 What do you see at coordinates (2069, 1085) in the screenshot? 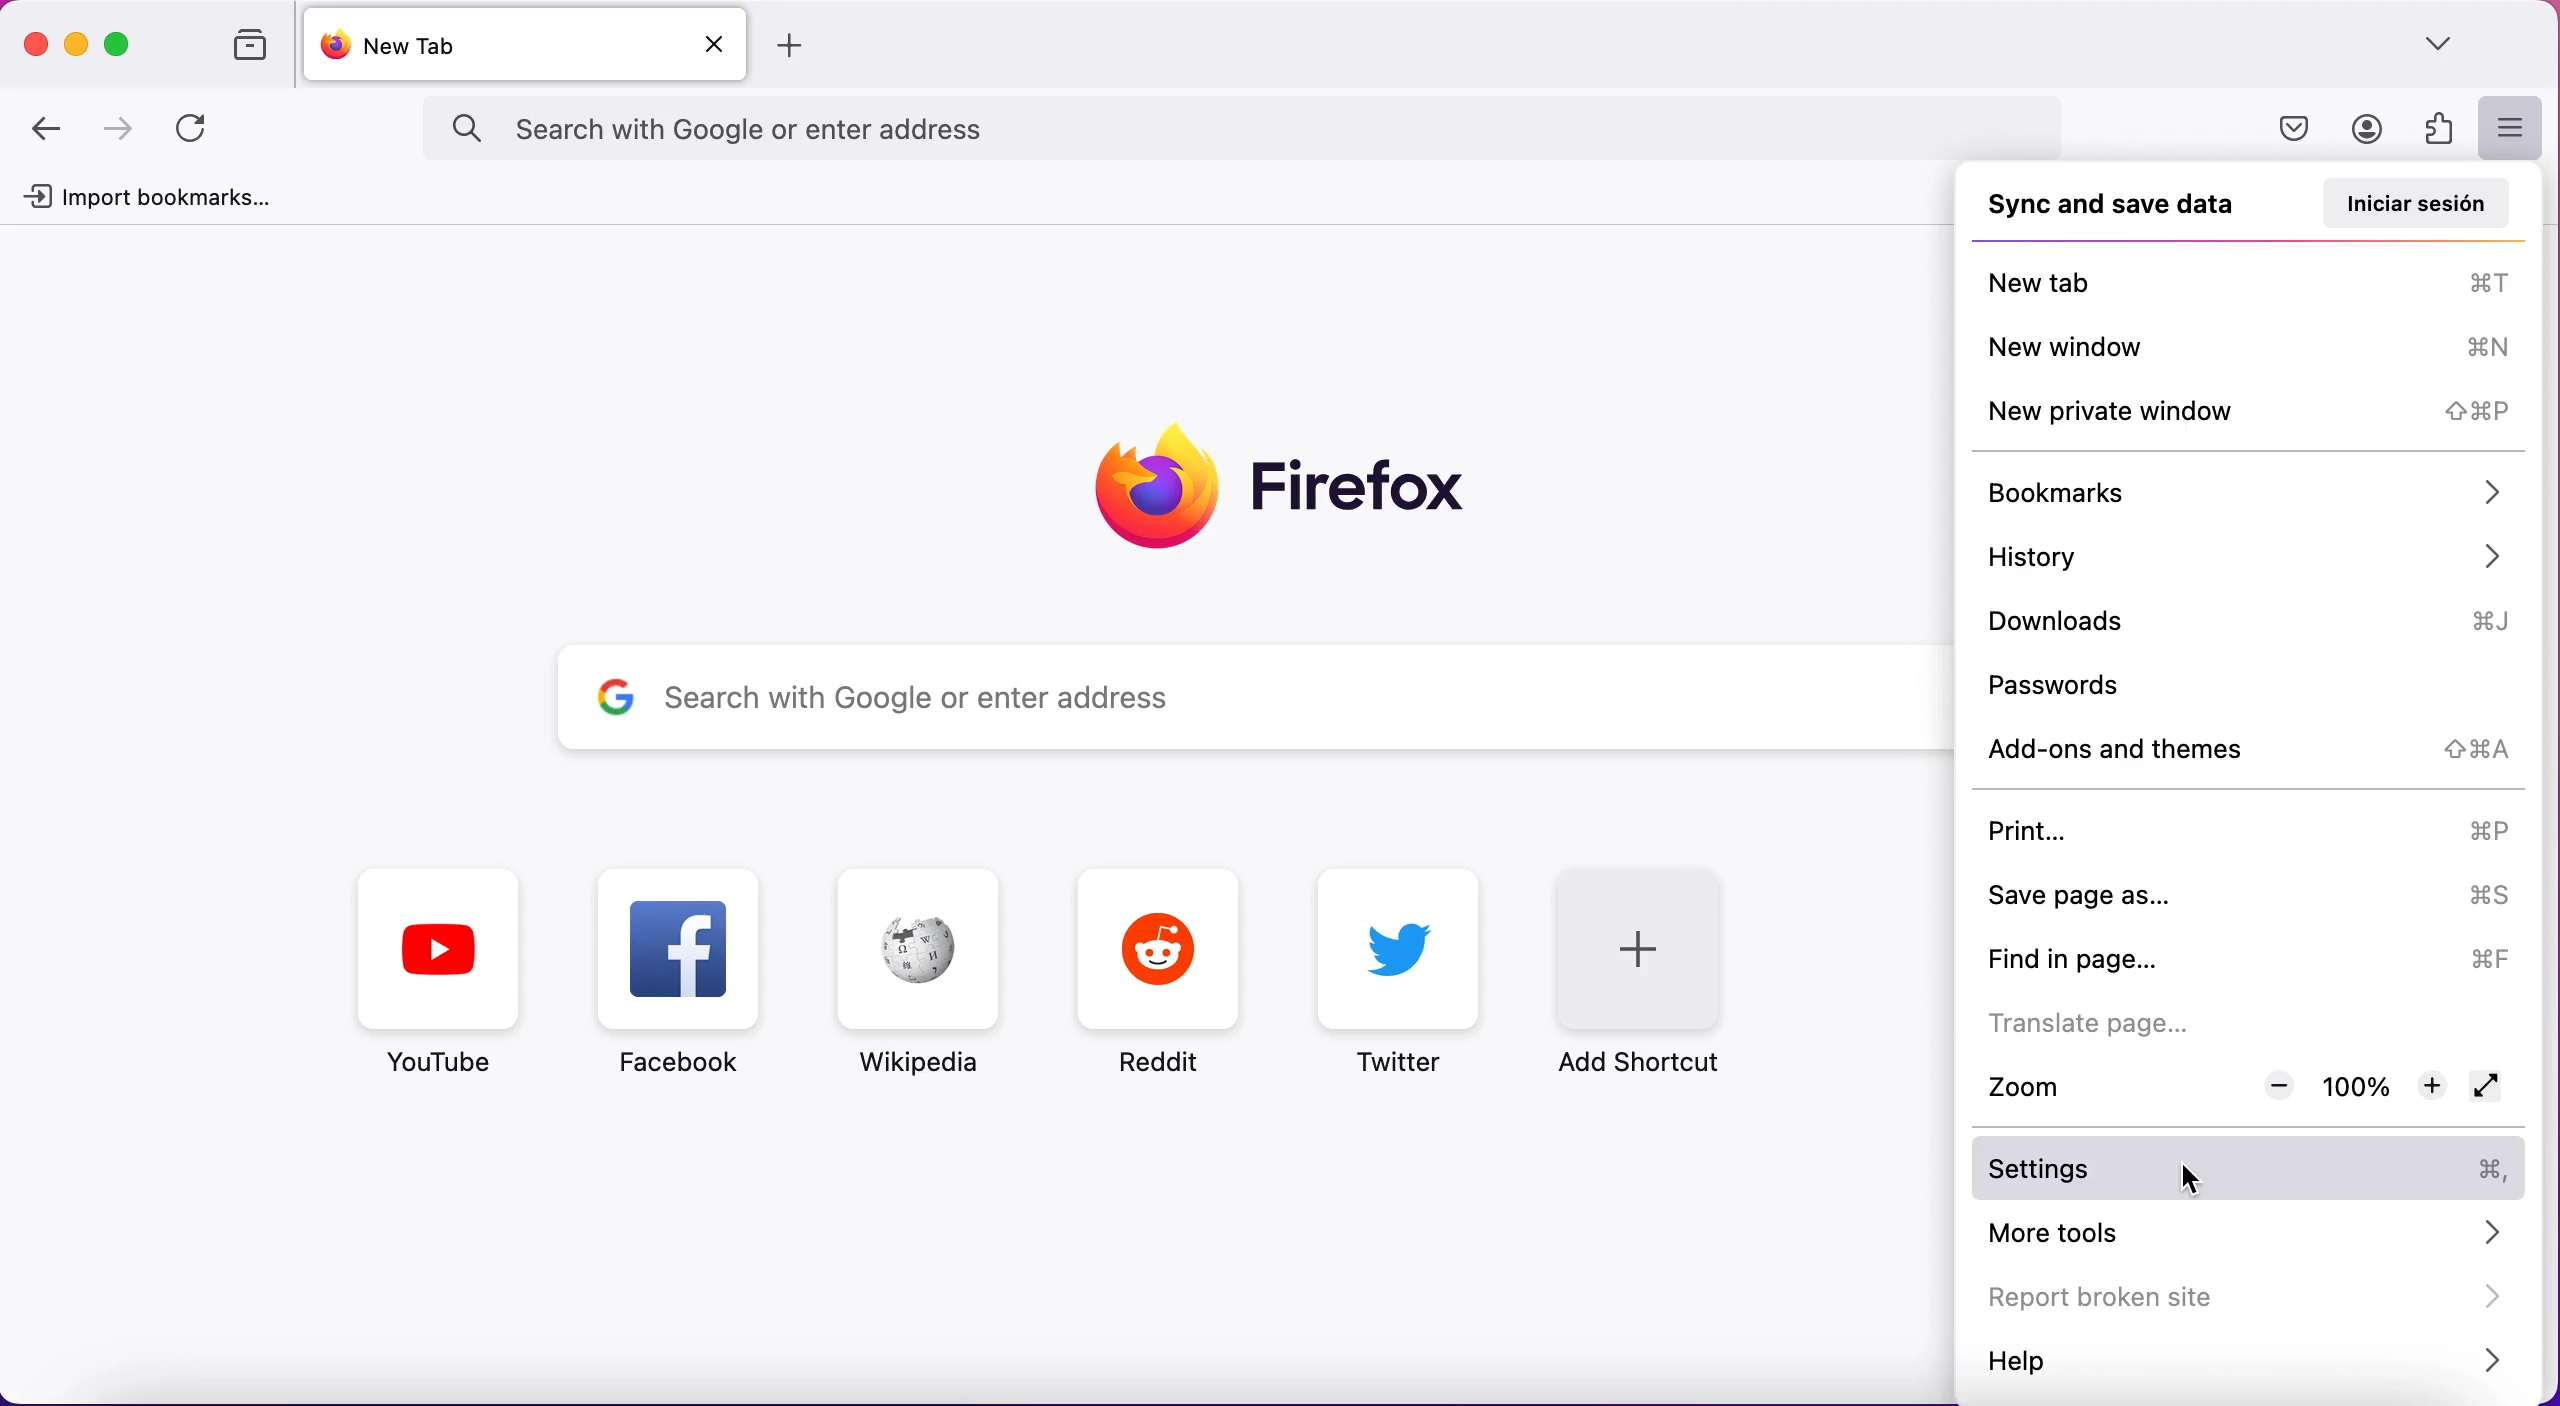
I see `zoom` at bounding box center [2069, 1085].